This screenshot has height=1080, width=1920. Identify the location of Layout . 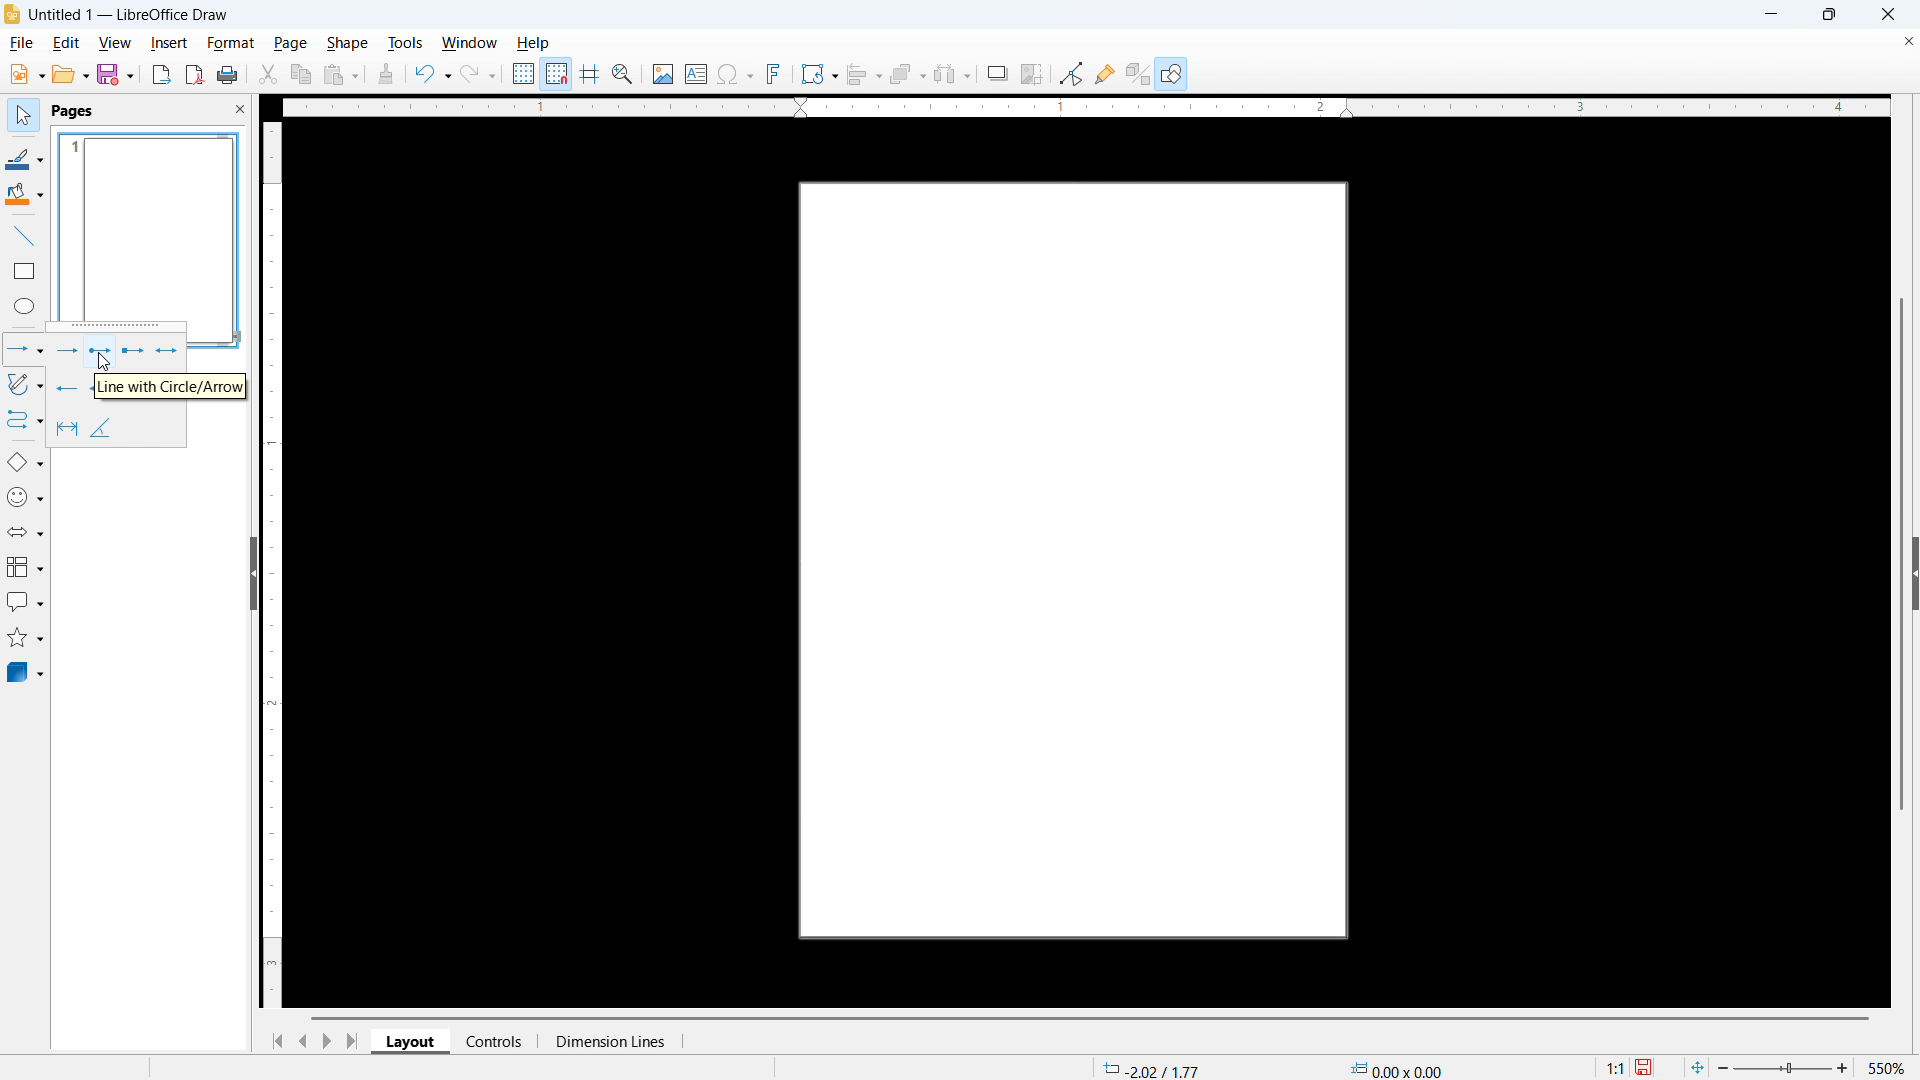
(411, 1040).